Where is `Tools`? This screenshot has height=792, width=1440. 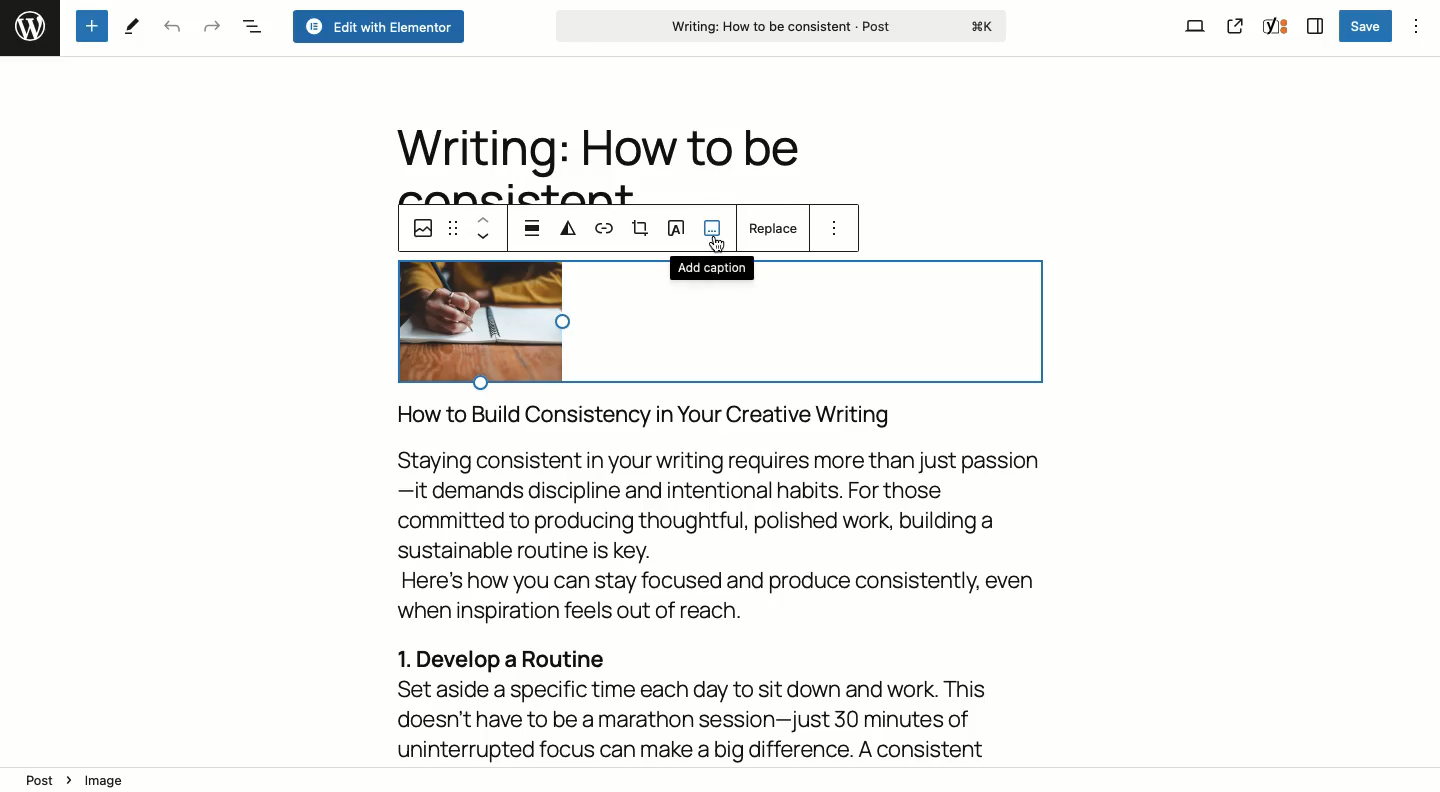 Tools is located at coordinates (135, 26).